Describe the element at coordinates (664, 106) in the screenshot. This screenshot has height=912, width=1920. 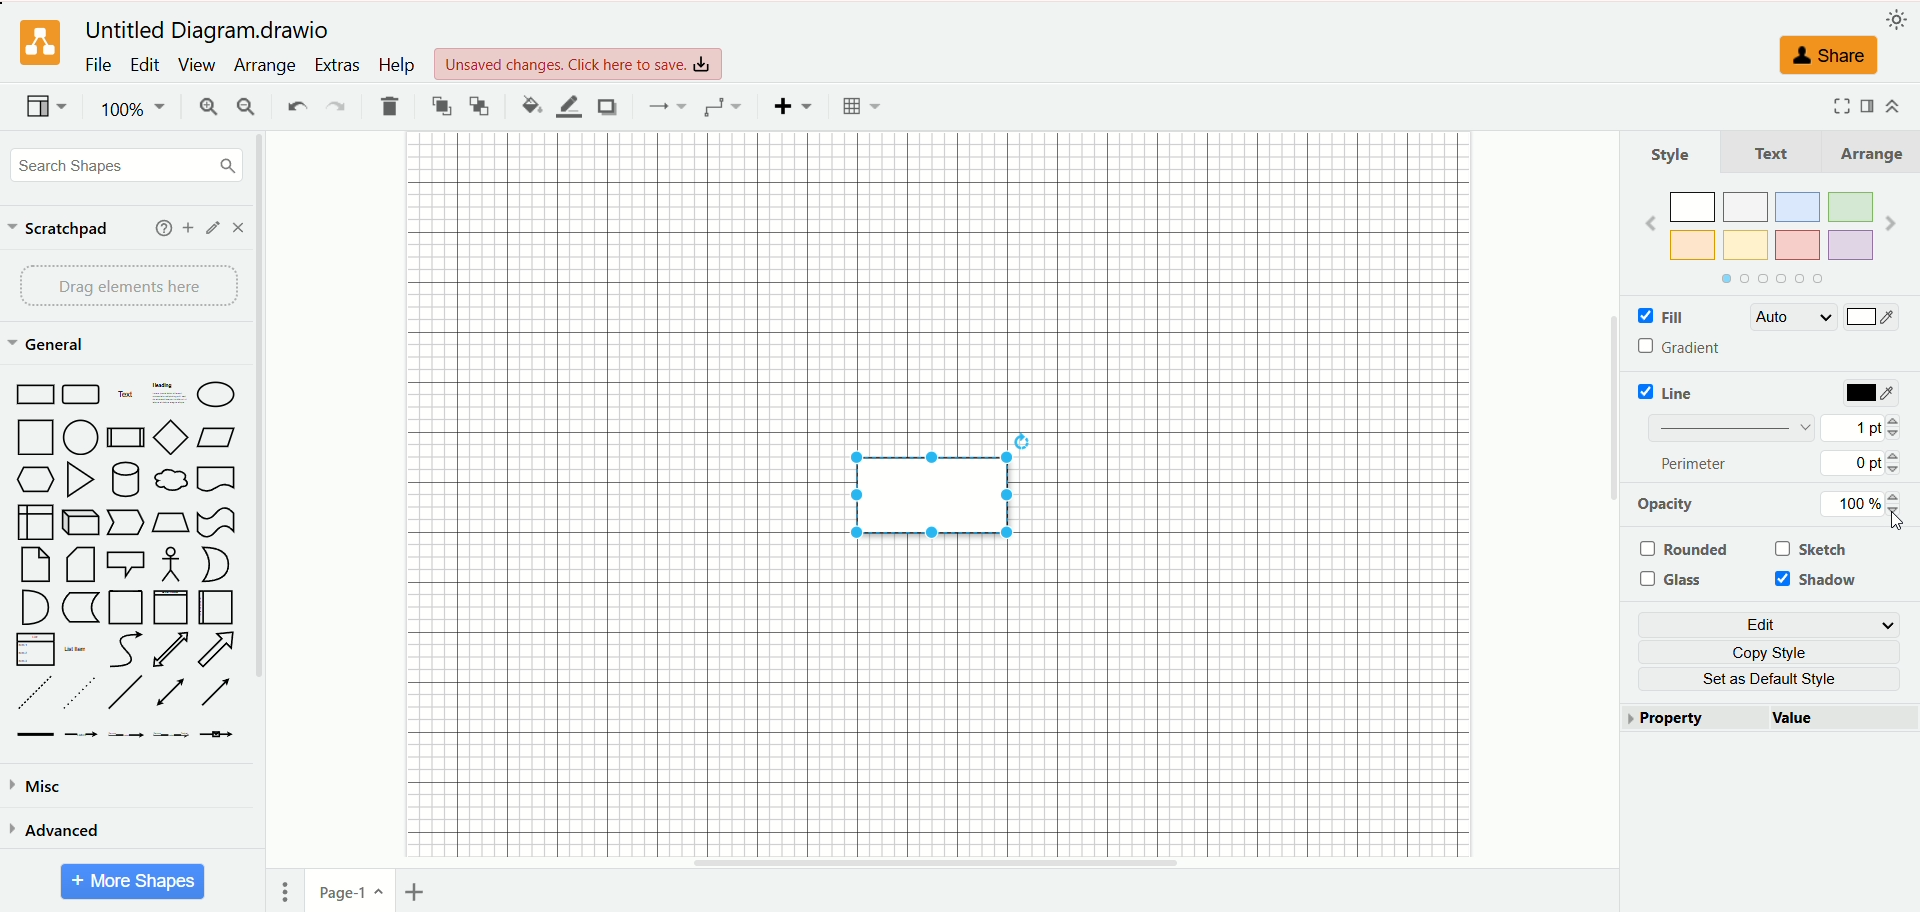
I see `connection` at that location.